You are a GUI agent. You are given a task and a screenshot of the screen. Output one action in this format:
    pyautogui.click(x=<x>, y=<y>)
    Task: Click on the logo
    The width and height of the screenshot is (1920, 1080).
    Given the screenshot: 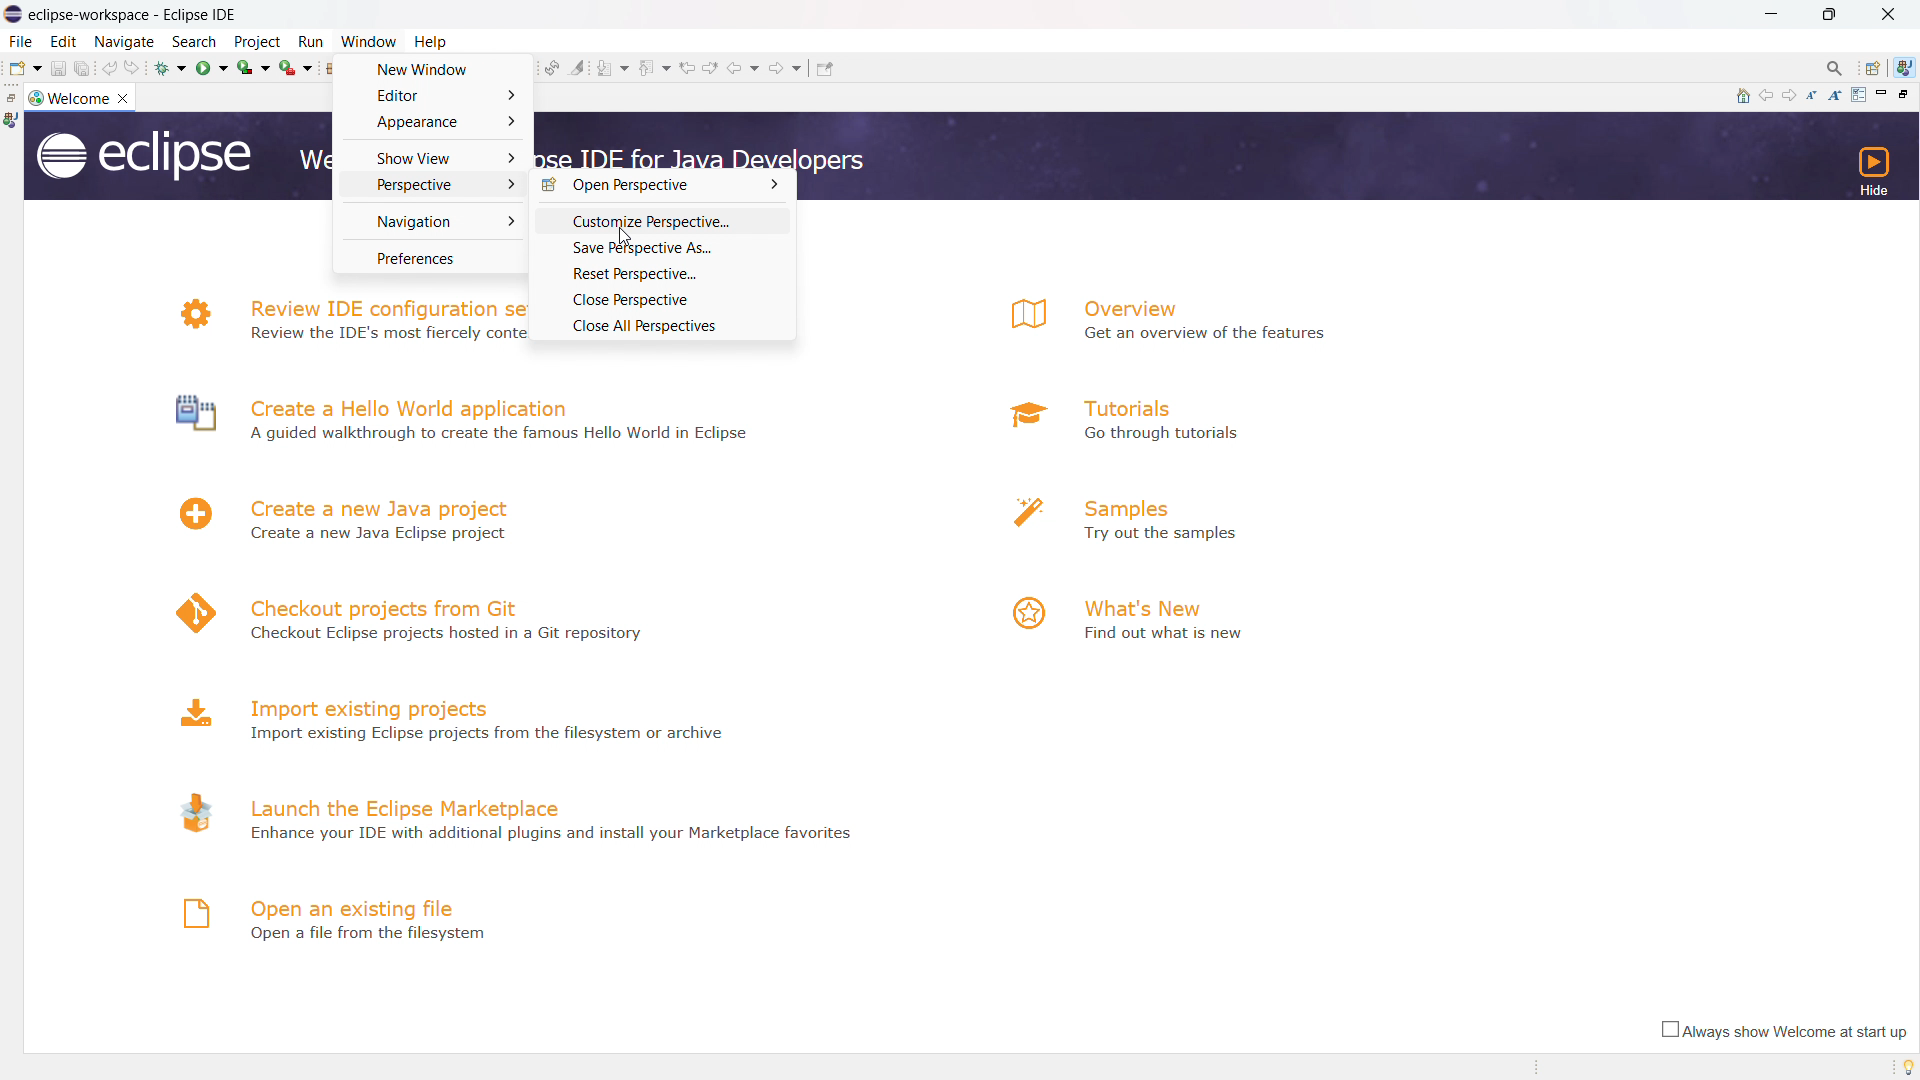 What is the action you would take?
    pyautogui.click(x=185, y=514)
    